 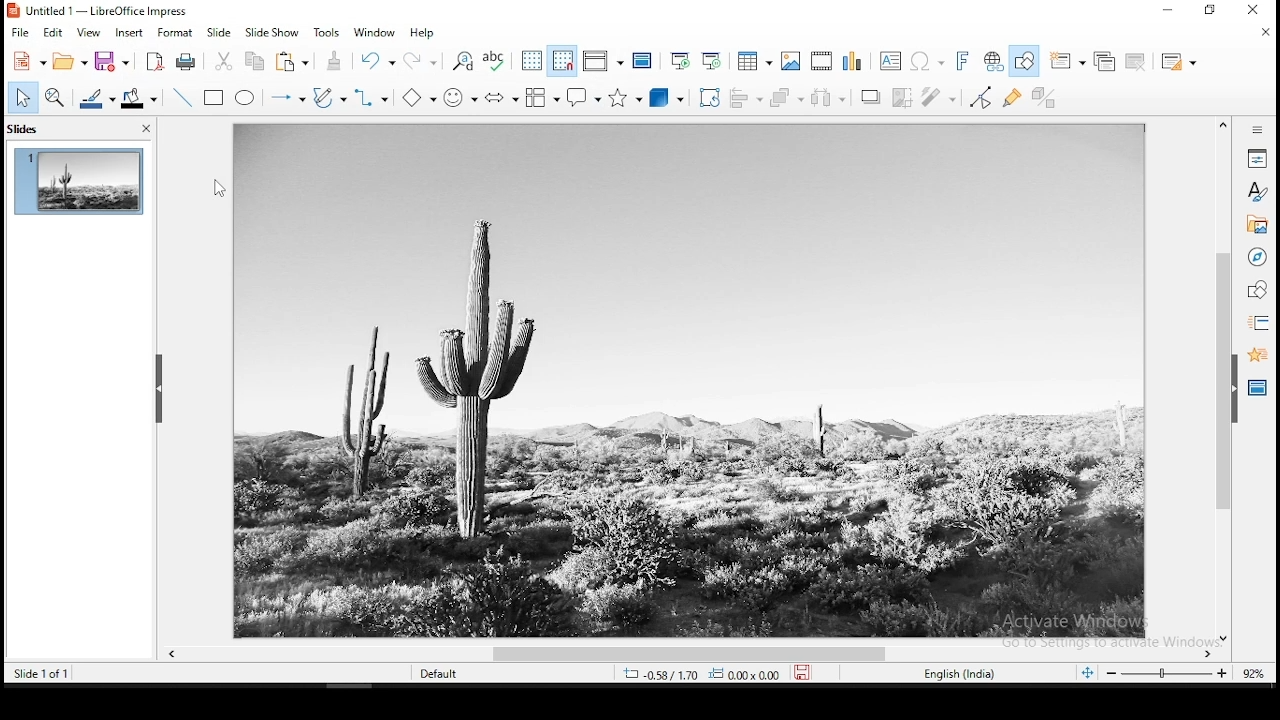 I want to click on styles, so click(x=1259, y=192).